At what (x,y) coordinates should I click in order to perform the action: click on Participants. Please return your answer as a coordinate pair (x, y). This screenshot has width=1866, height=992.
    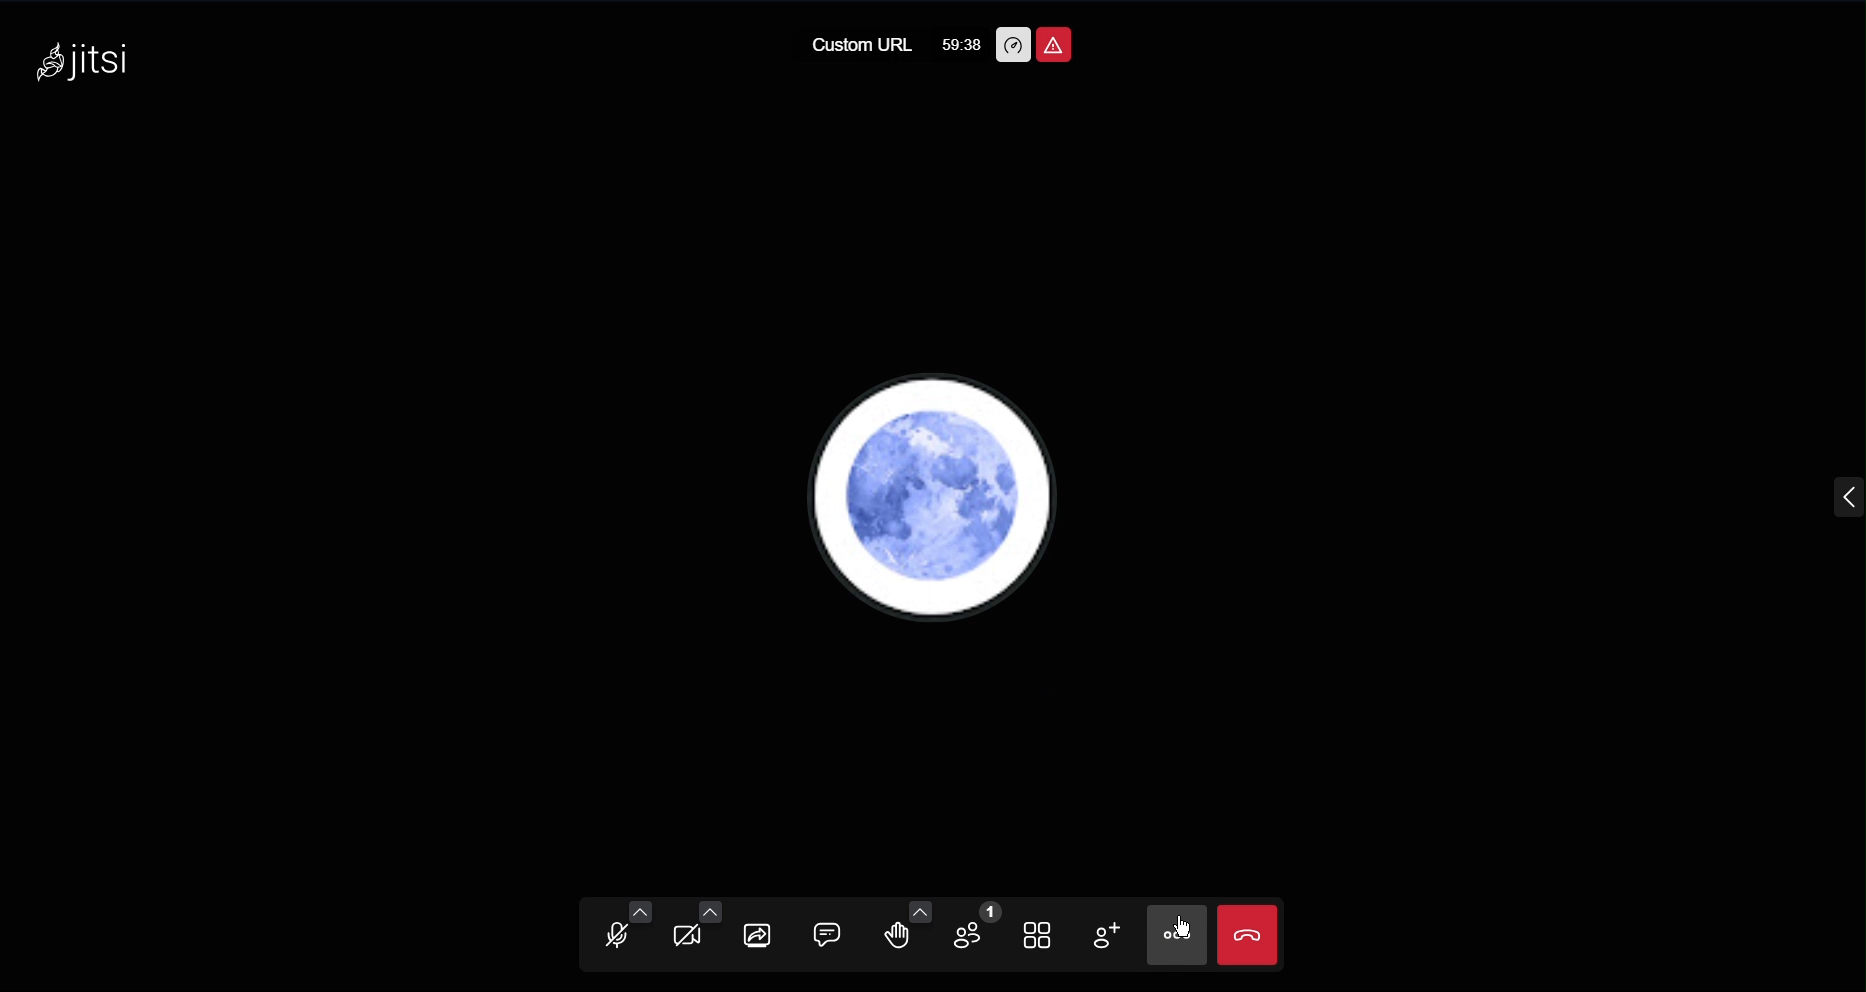
    Looking at the image, I should click on (977, 933).